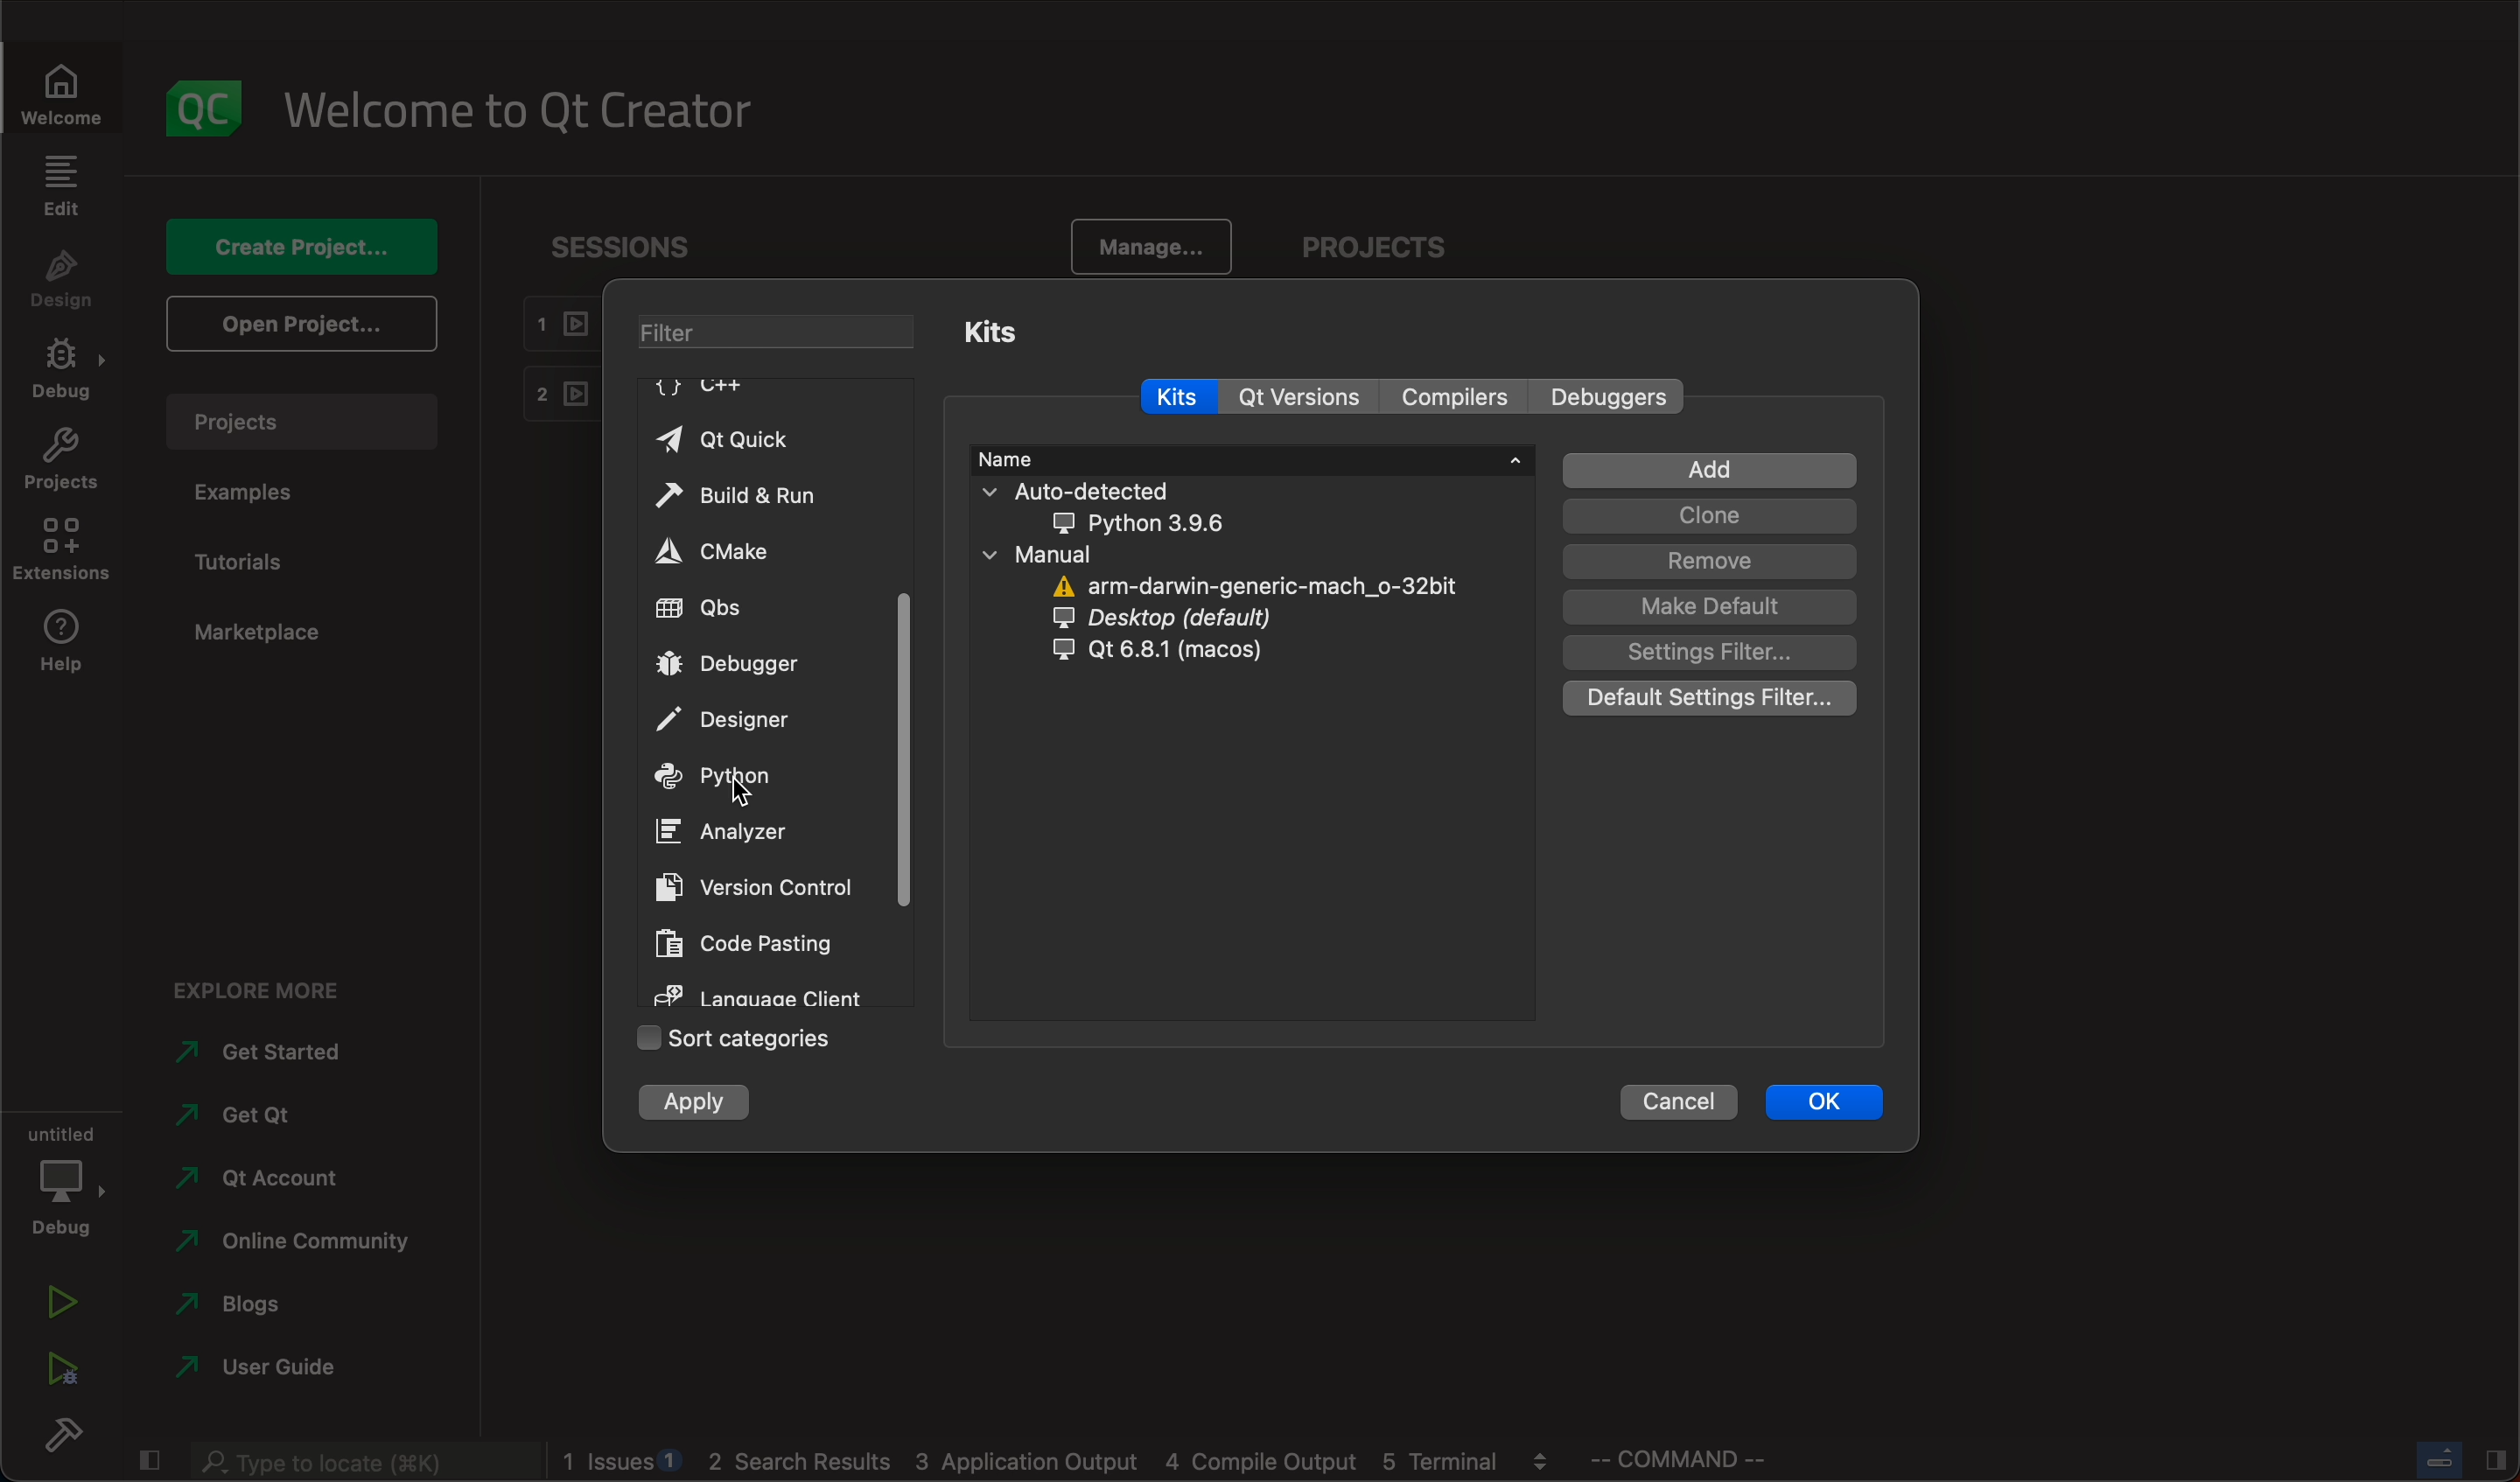 The image size is (2520, 1482). Describe the element at coordinates (307, 324) in the screenshot. I see `open` at that location.